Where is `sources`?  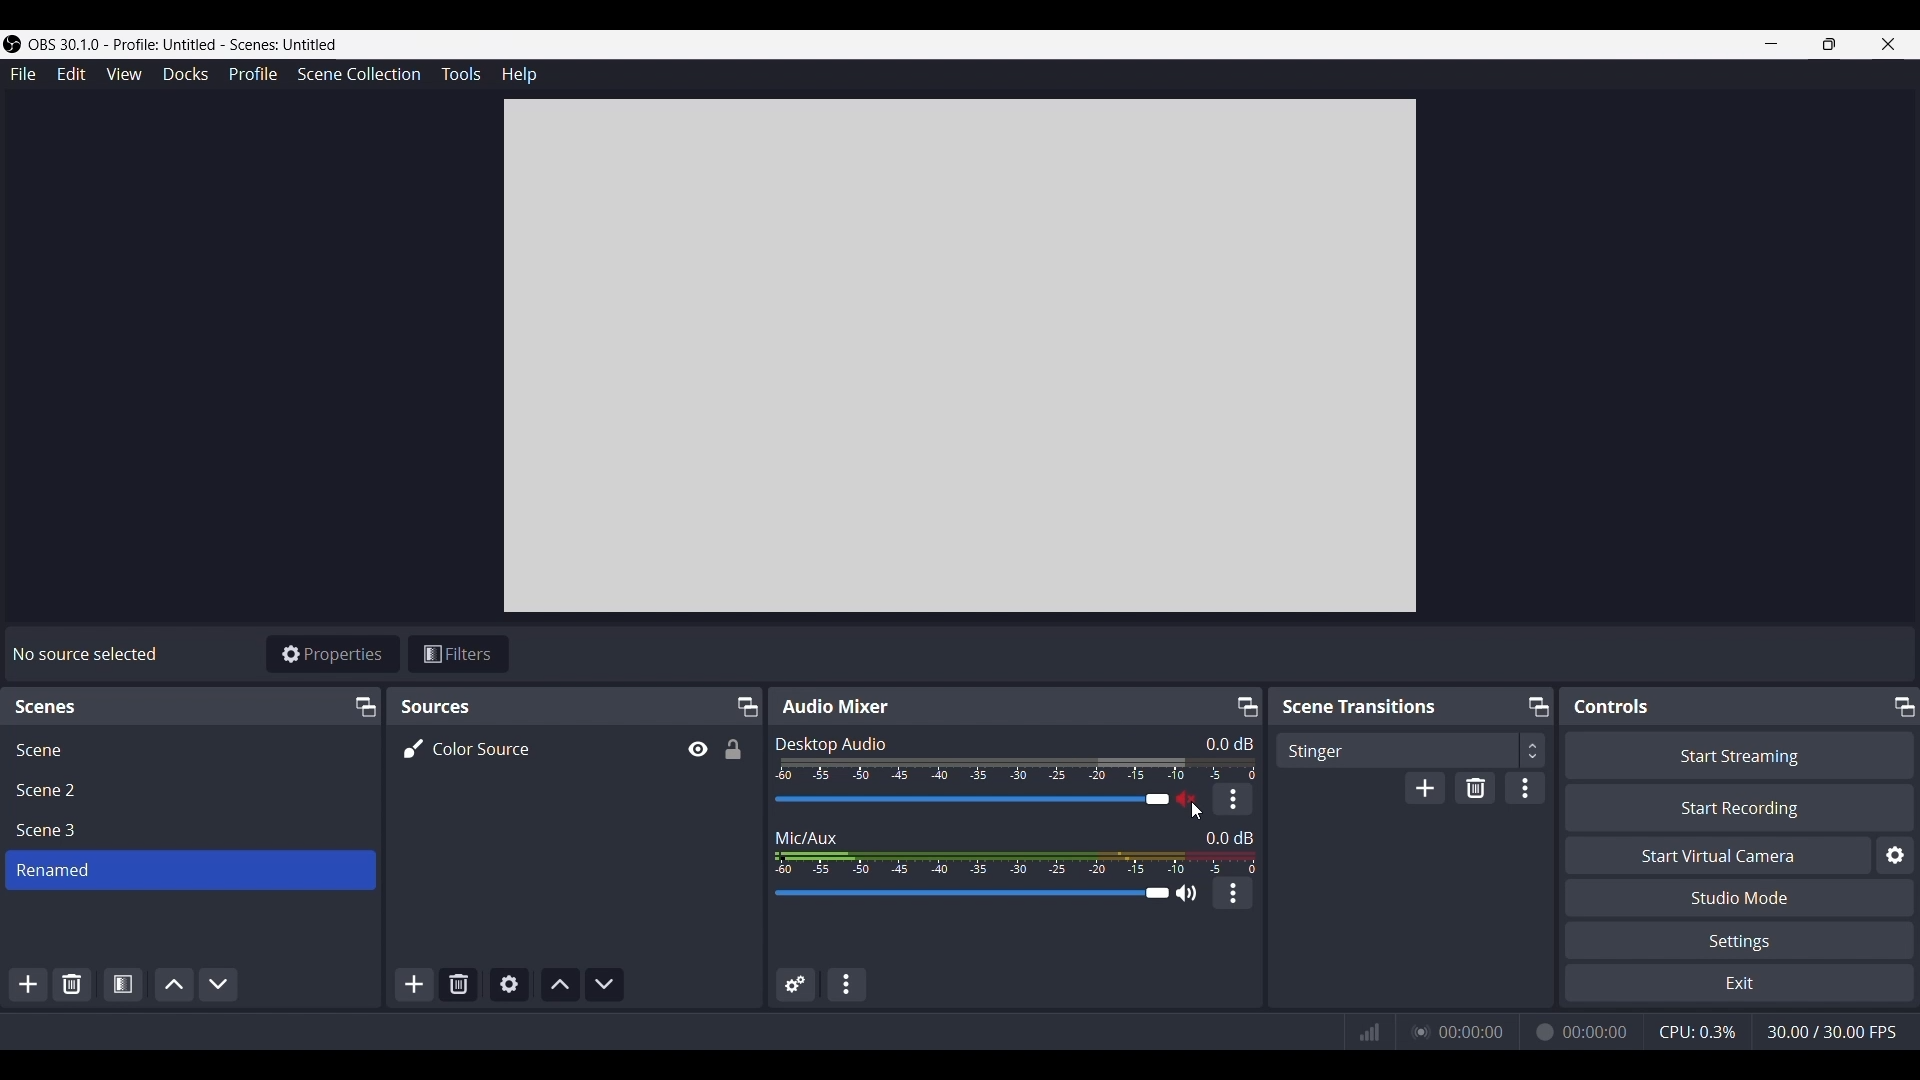 sources is located at coordinates (451, 706).